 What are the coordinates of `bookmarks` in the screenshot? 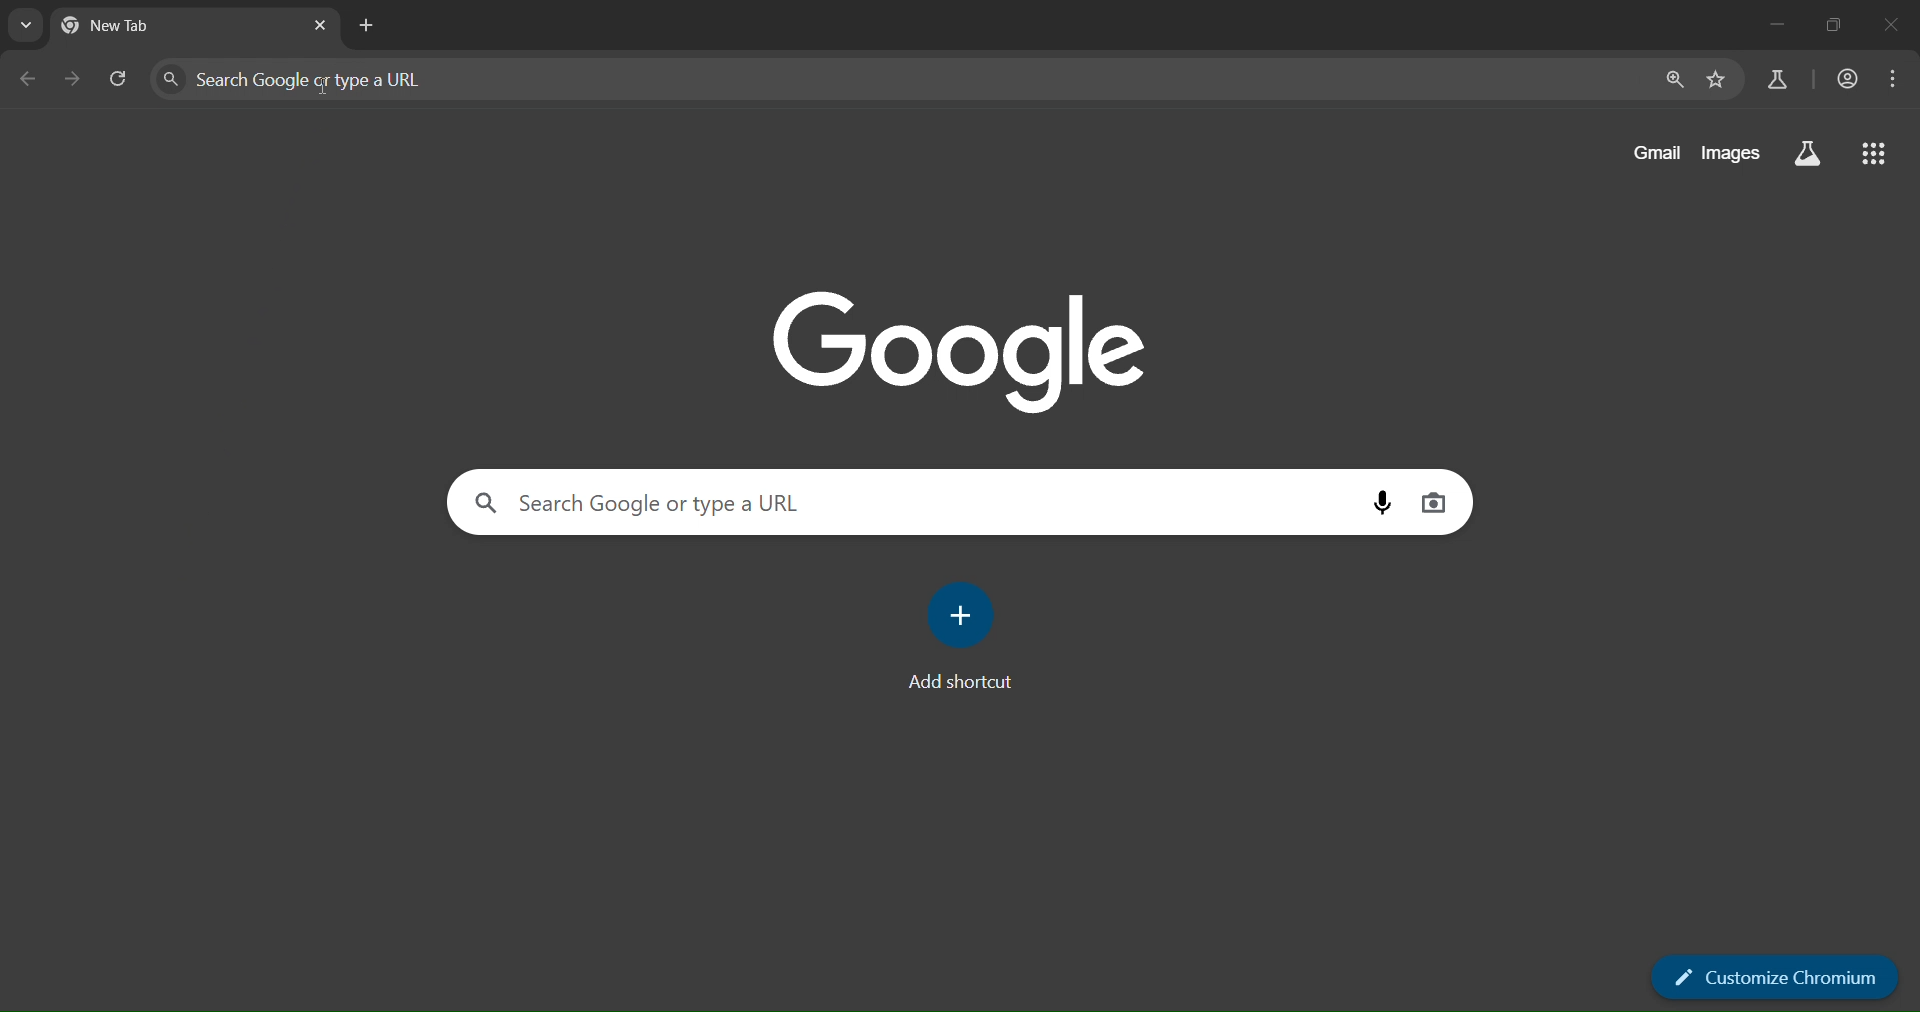 It's located at (1716, 77).